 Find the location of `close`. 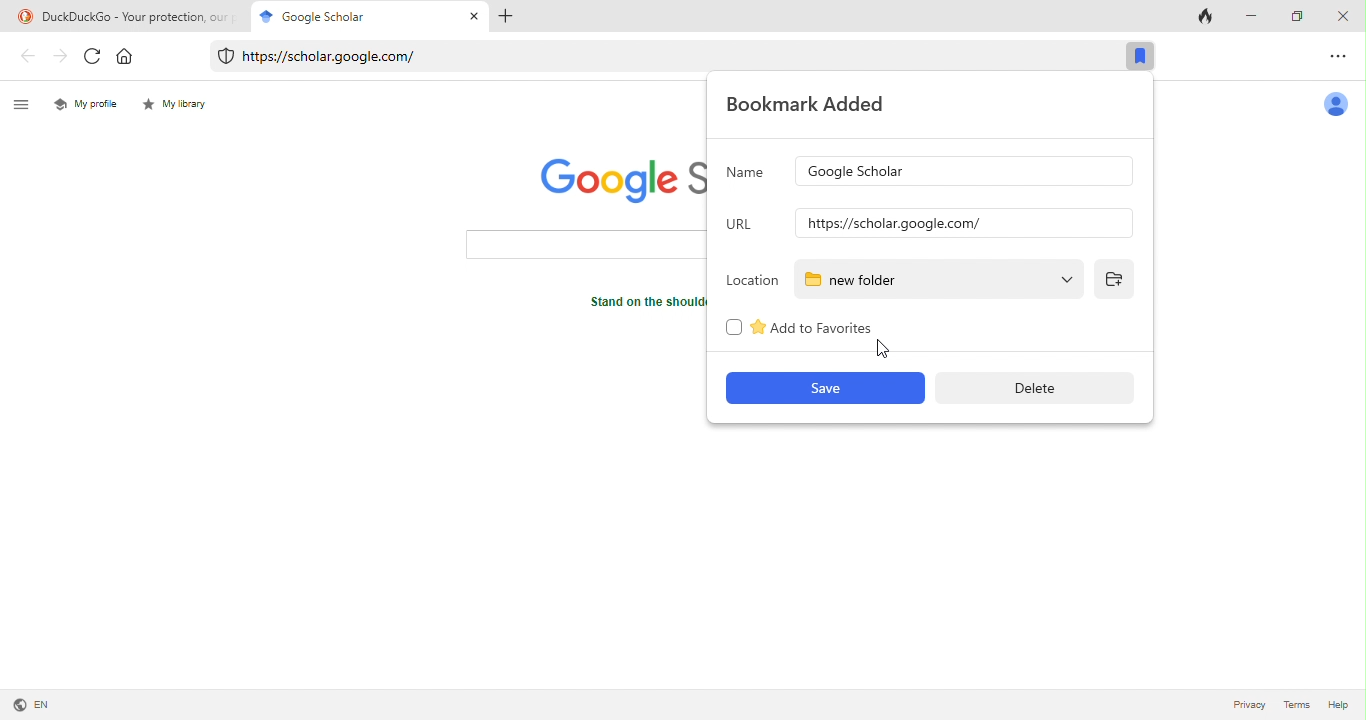

close is located at coordinates (473, 18).